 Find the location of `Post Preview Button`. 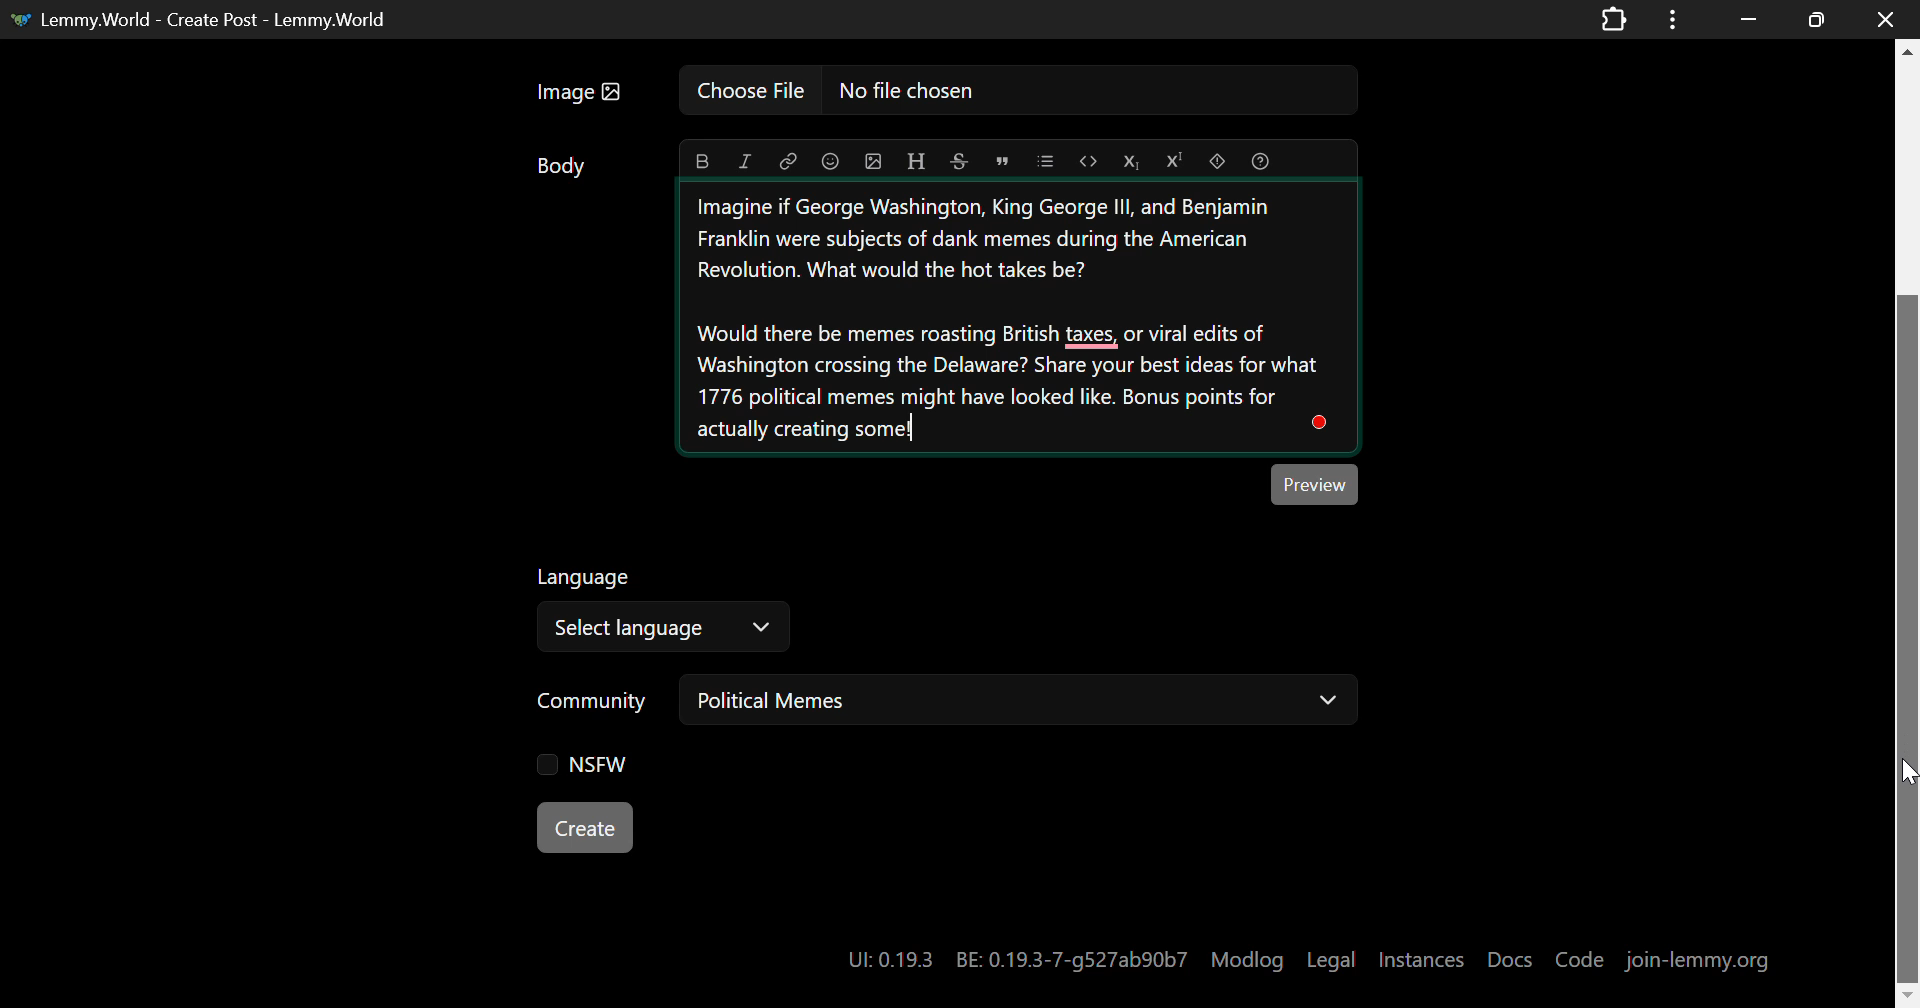

Post Preview Button is located at coordinates (1318, 486).